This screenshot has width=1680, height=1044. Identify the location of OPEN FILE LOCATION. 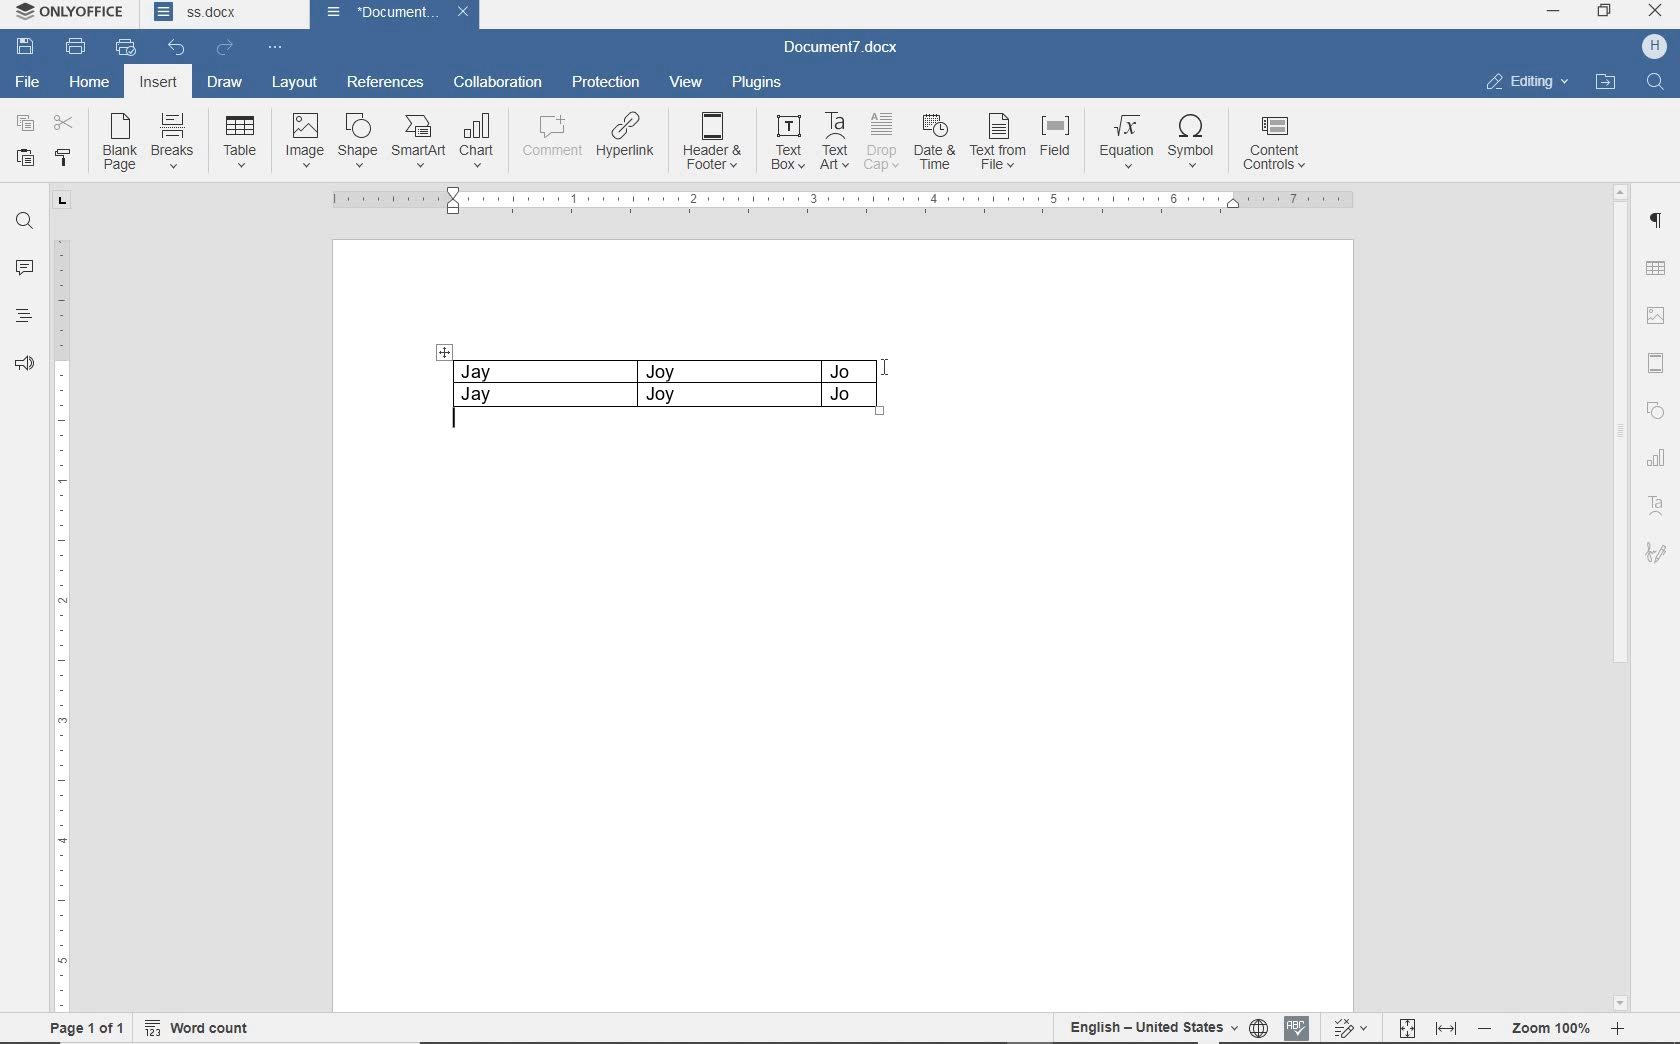
(1606, 86).